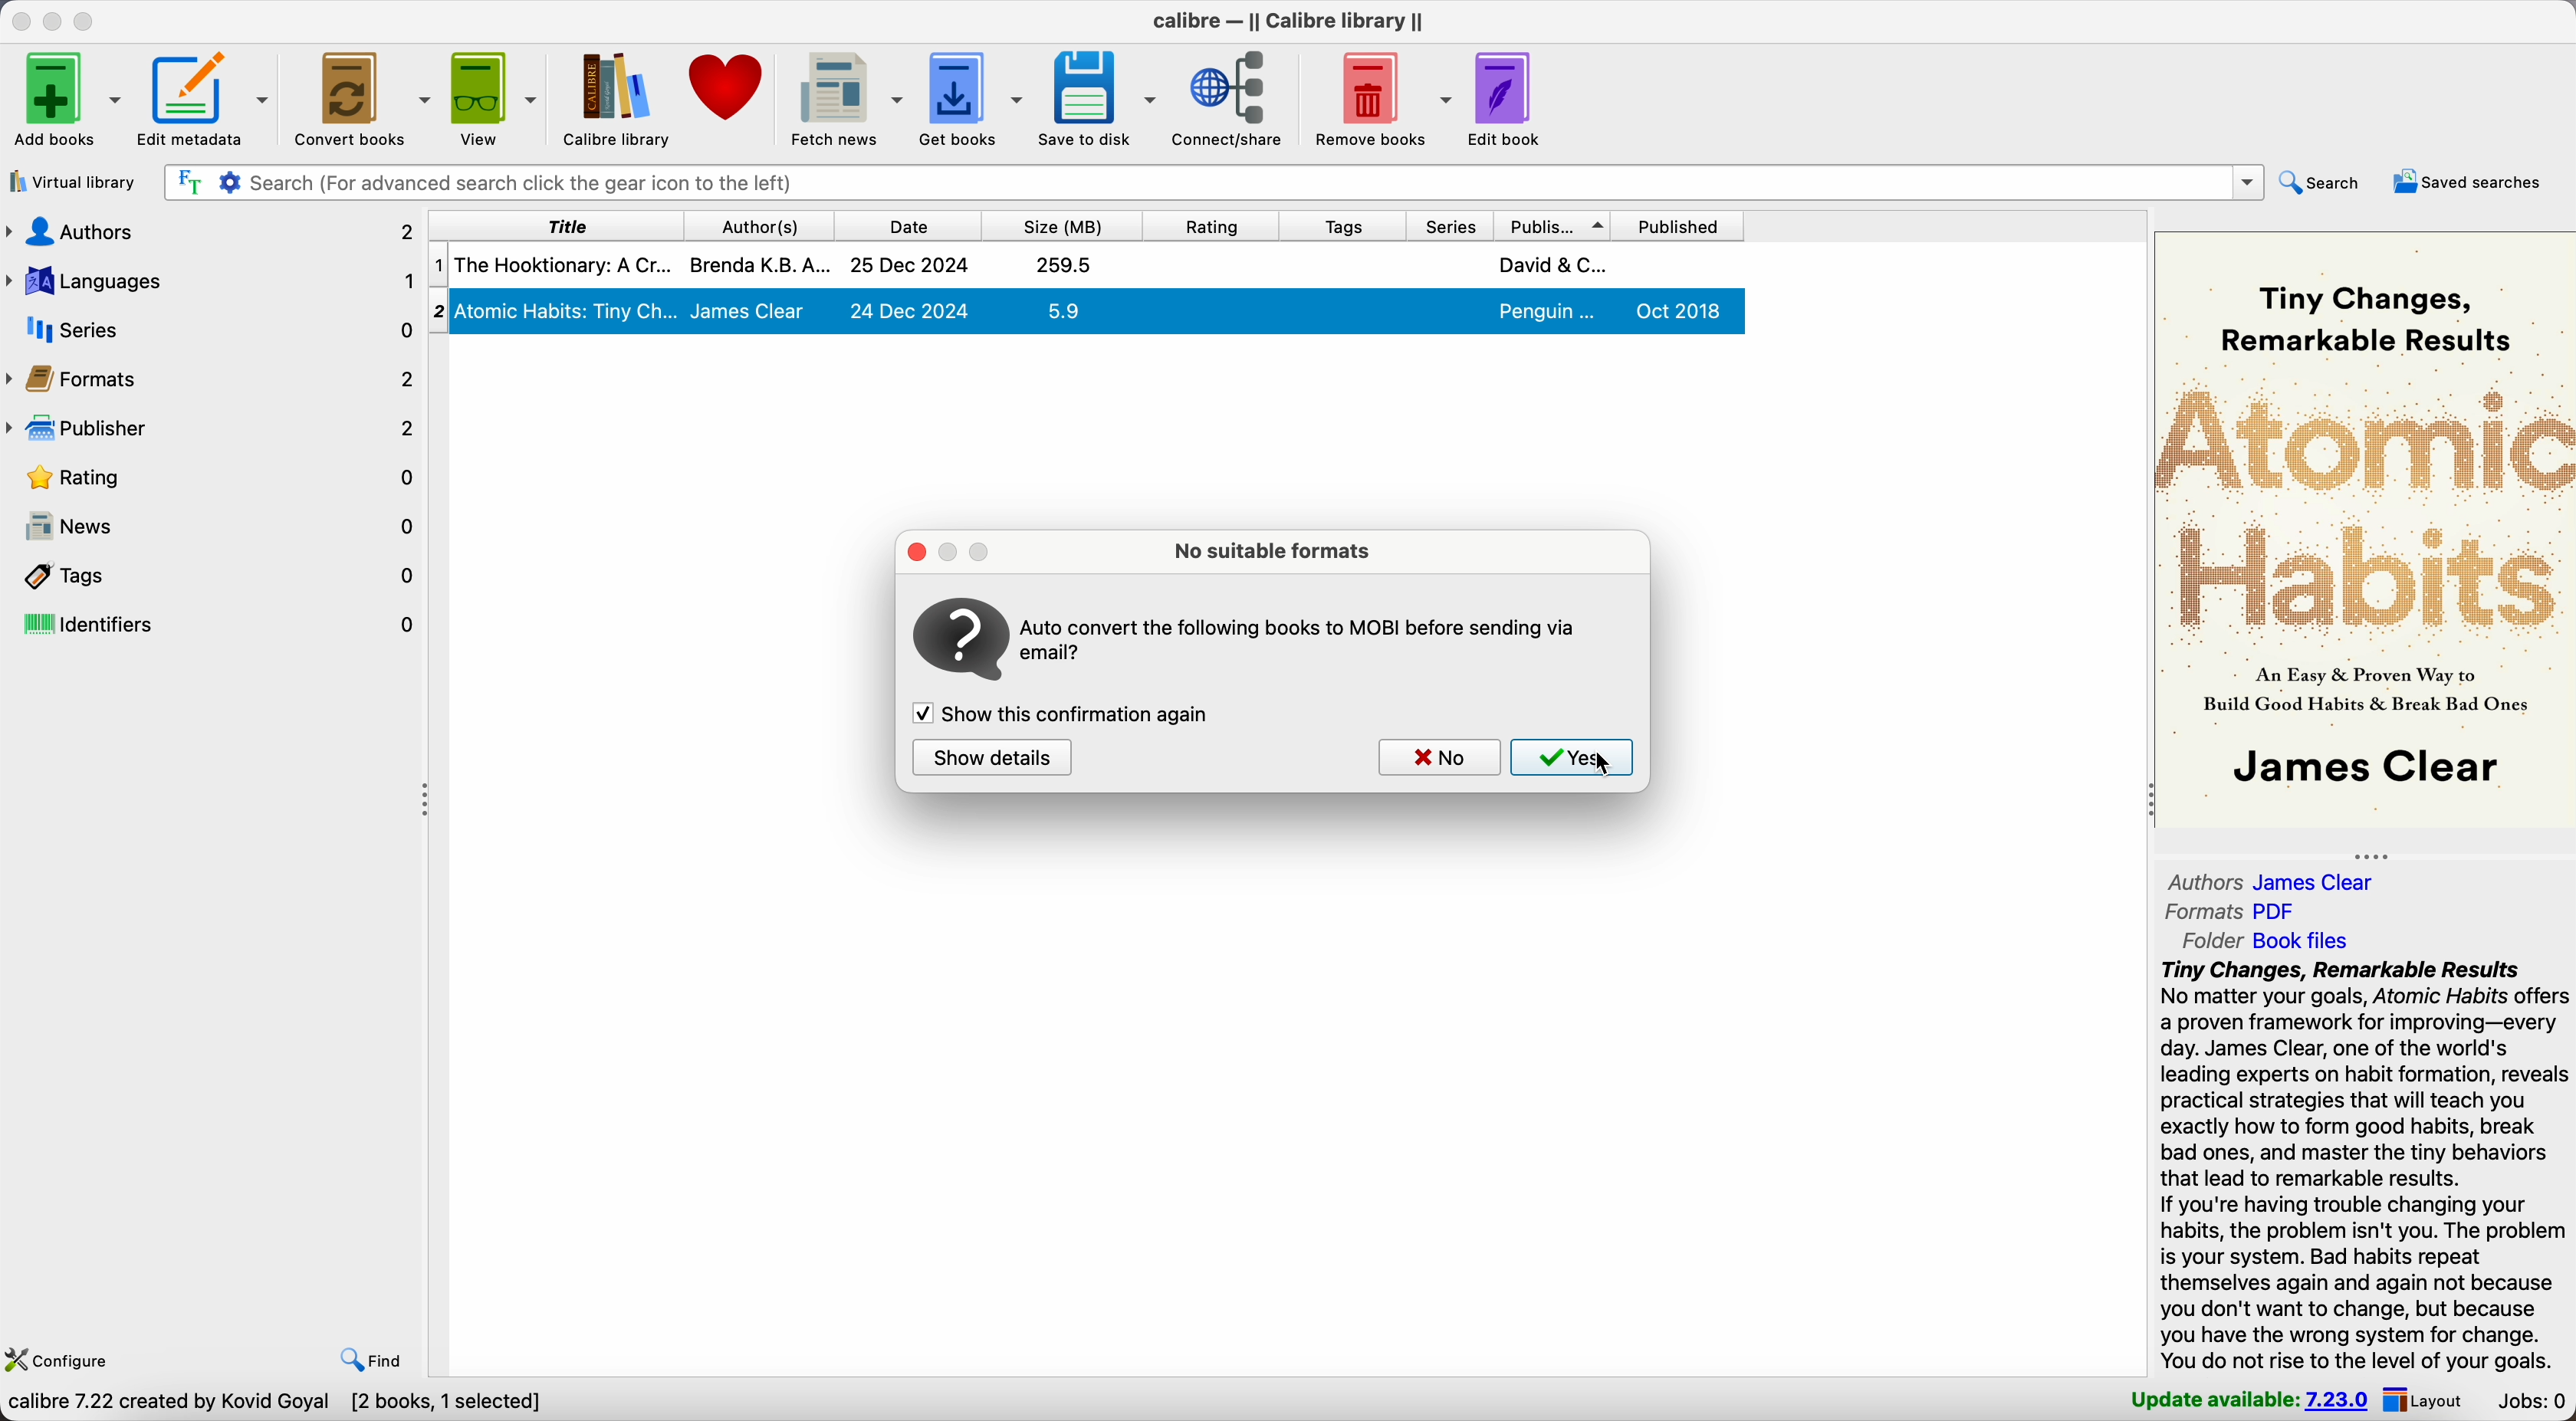  What do you see at coordinates (728, 86) in the screenshot?
I see `donate` at bounding box center [728, 86].